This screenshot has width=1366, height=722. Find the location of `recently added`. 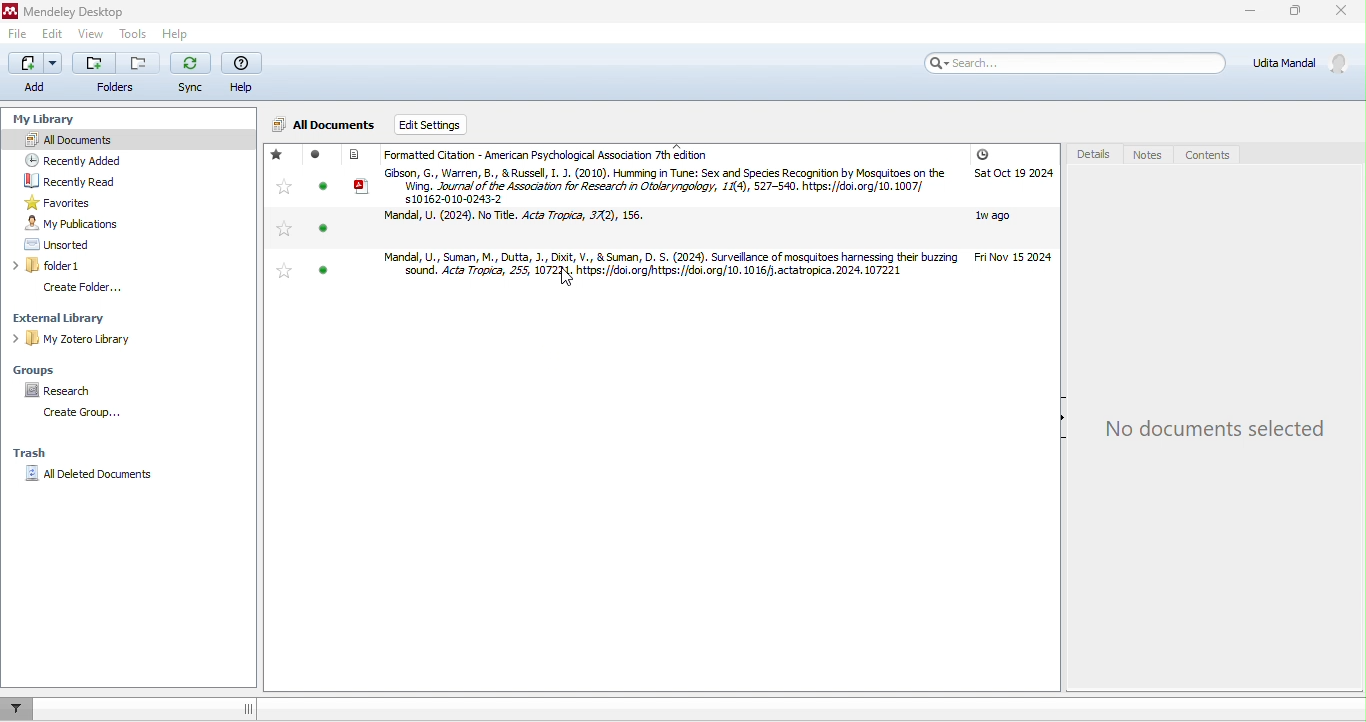

recently added is located at coordinates (94, 160).